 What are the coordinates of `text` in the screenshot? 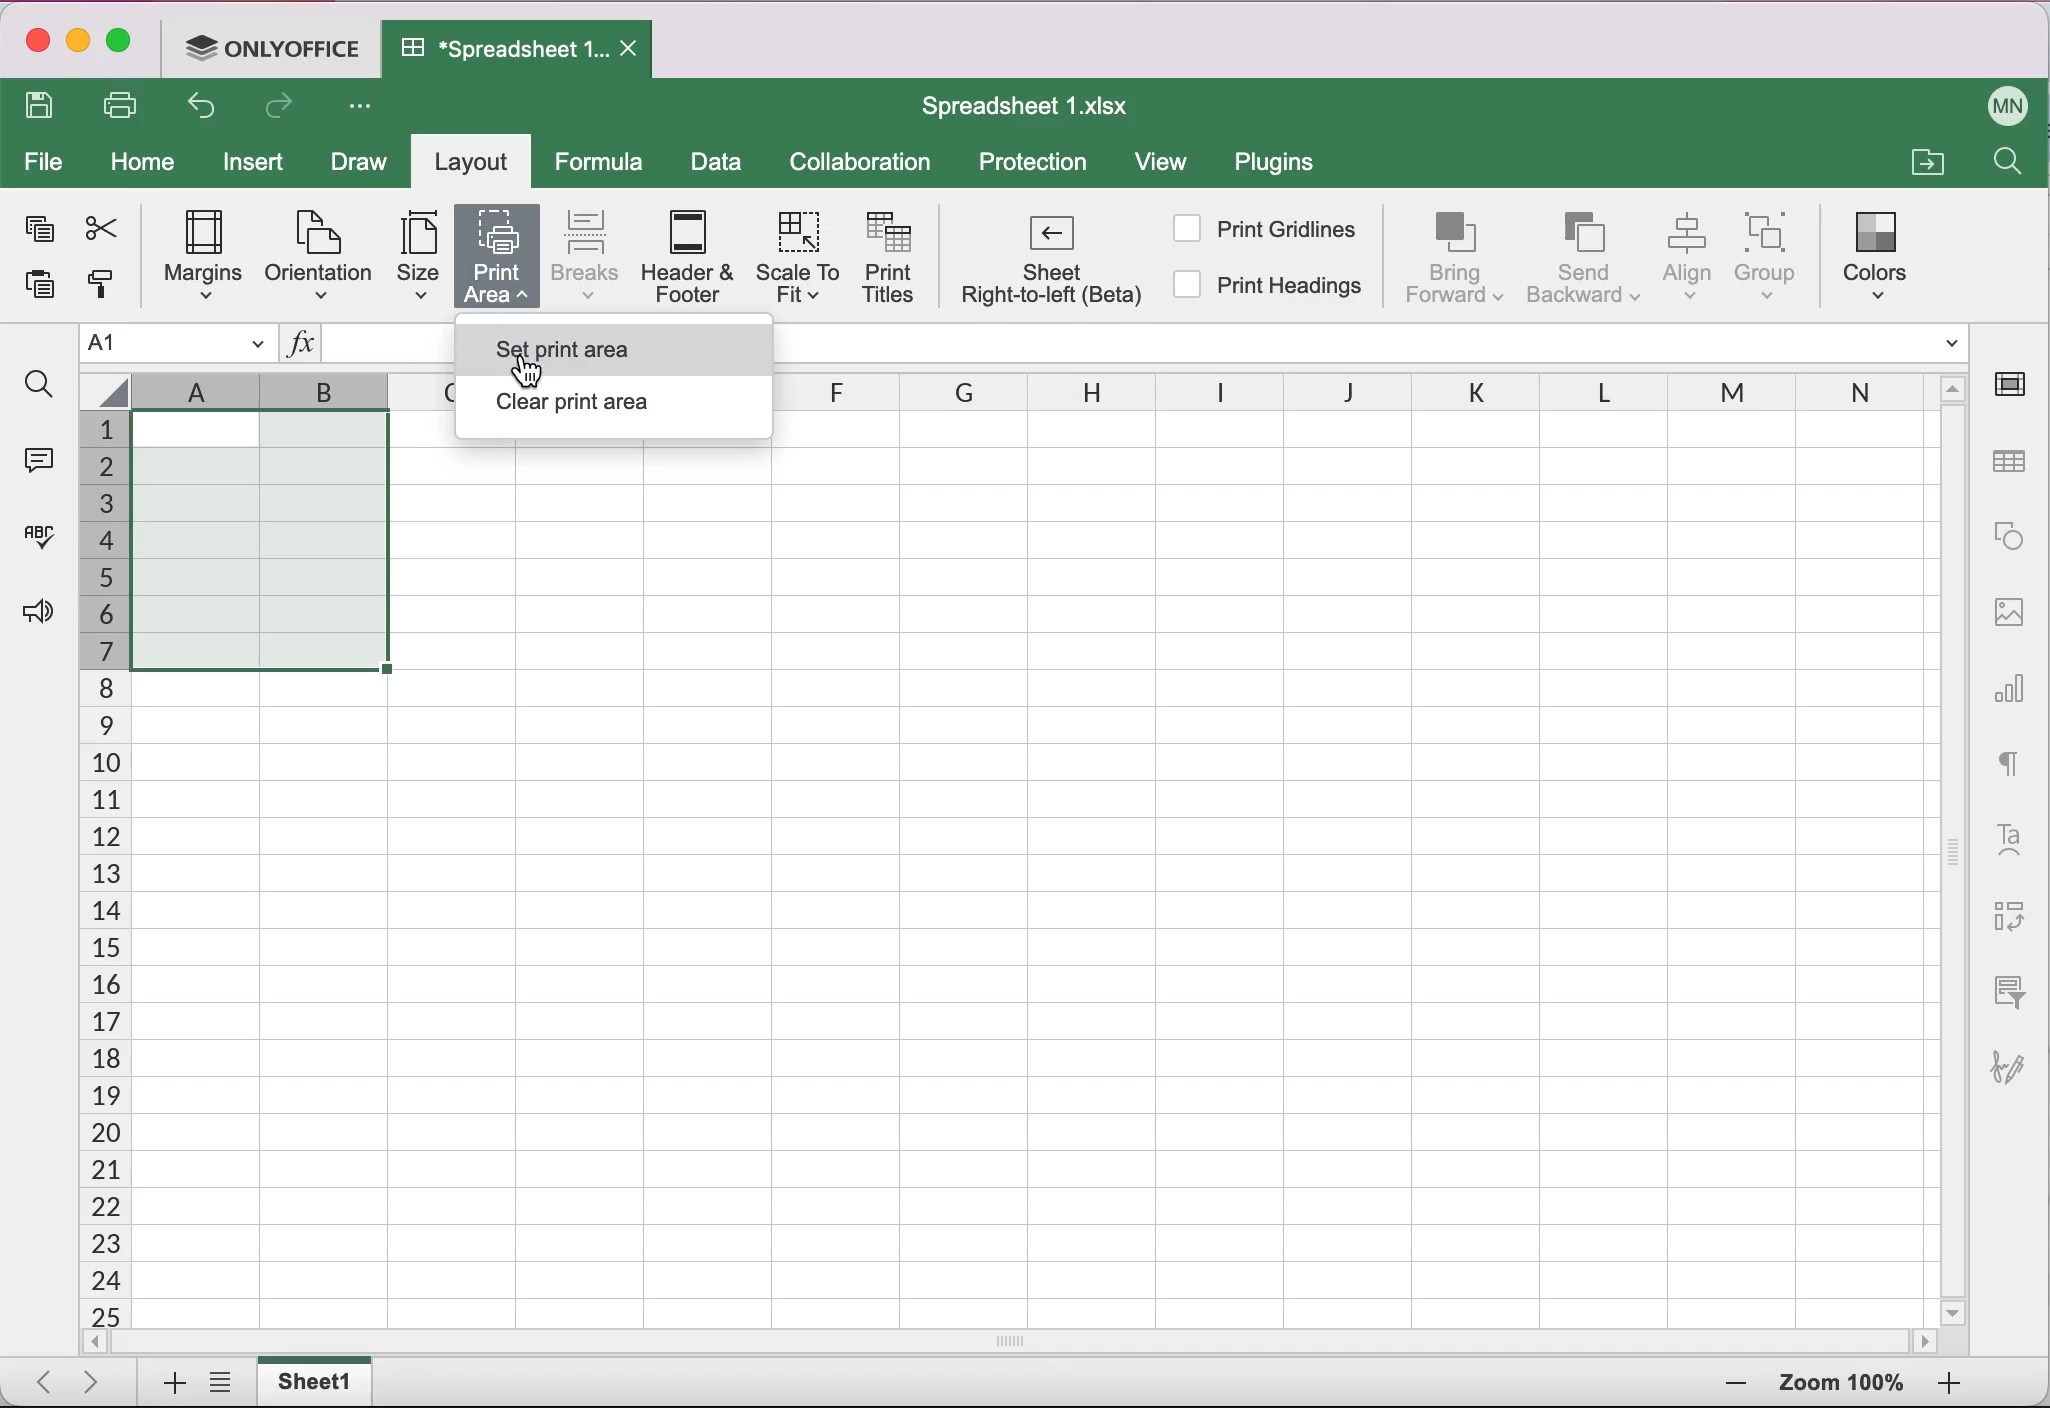 It's located at (2010, 759).